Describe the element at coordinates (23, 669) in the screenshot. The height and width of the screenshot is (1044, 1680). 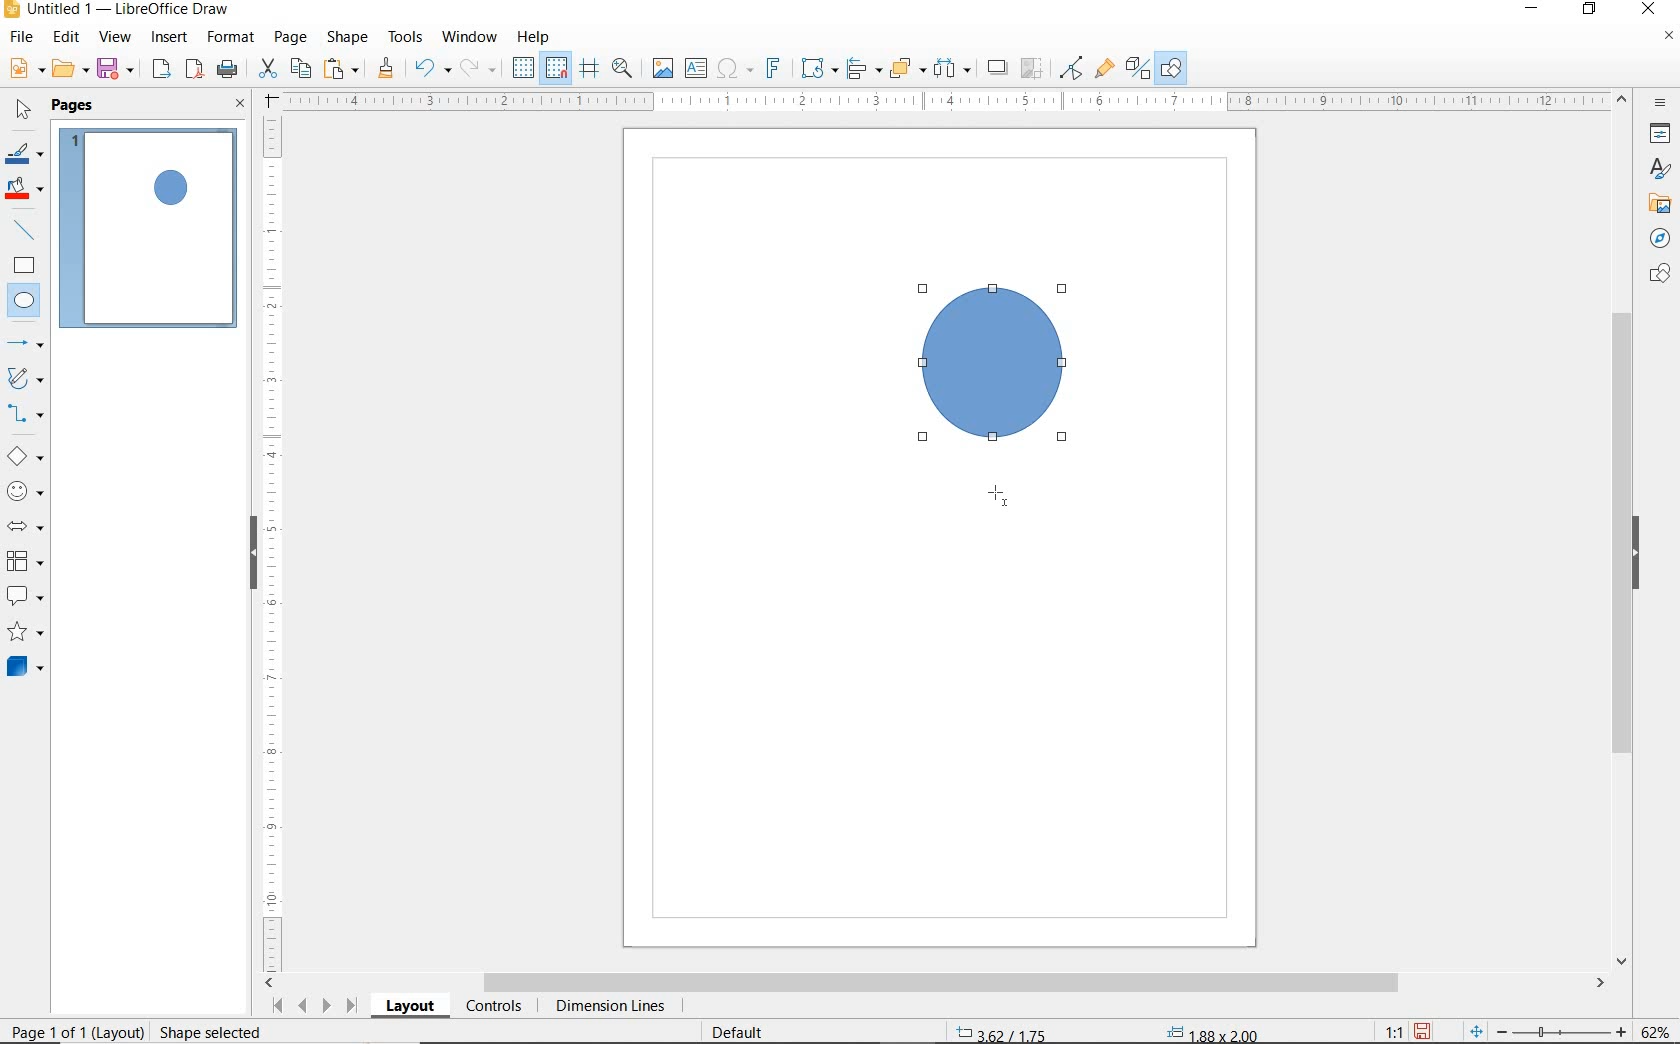
I see `3D OBJECTS` at that location.